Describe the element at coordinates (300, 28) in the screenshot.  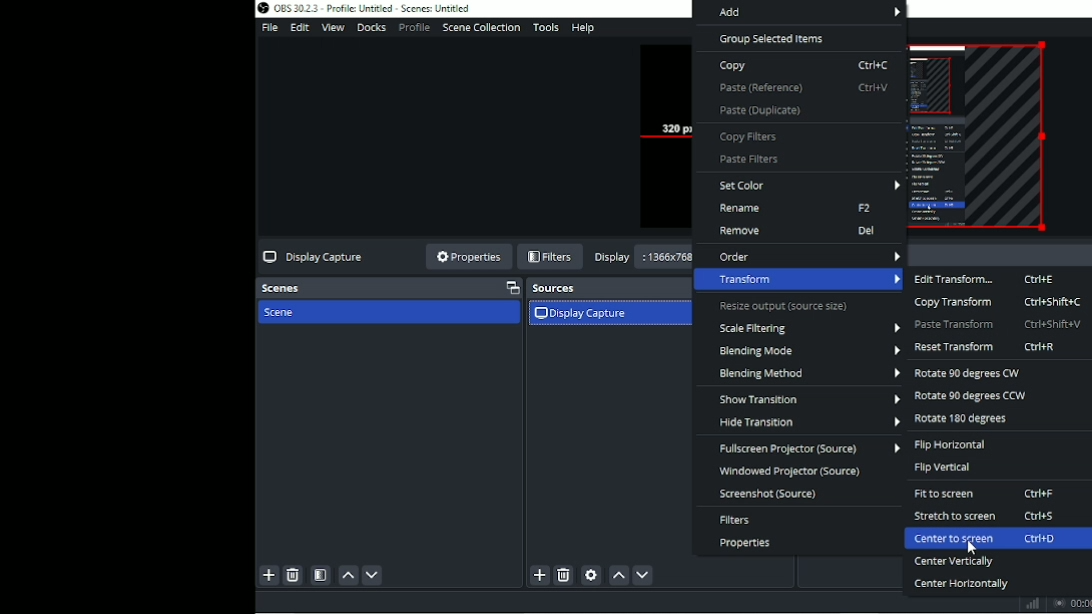
I see `Edit` at that location.